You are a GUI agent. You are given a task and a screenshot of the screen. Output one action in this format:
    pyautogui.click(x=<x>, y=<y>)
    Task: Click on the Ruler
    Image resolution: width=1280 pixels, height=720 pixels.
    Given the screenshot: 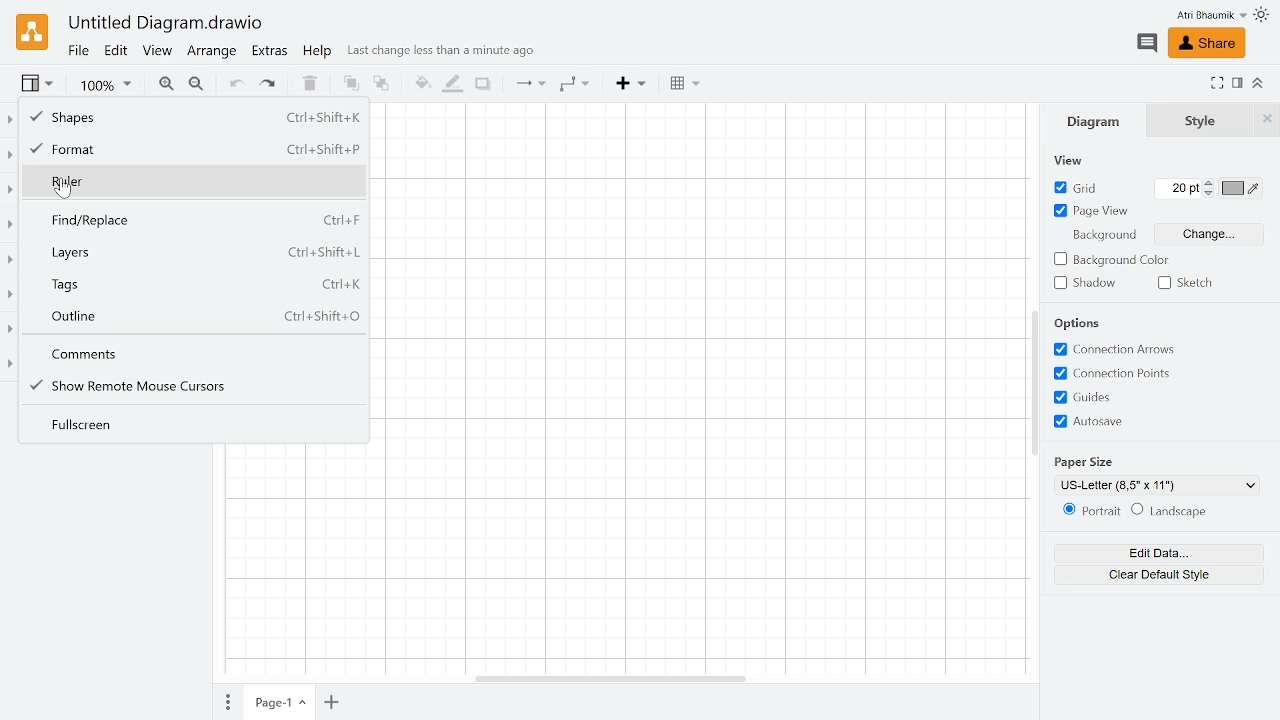 What is the action you would take?
    pyautogui.click(x=183, y=182)
    